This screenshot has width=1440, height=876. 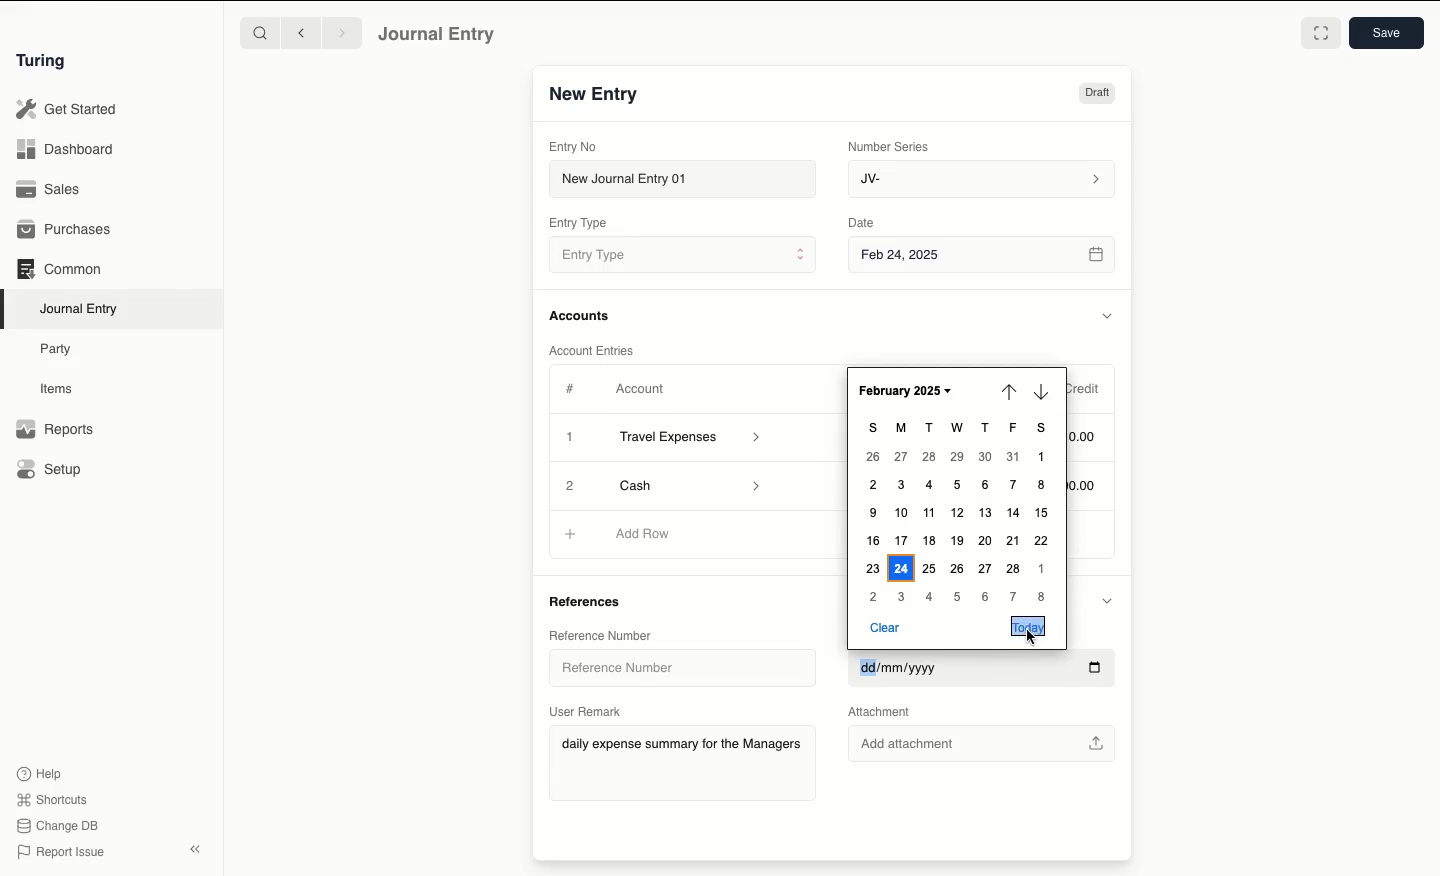 I want to click on Change DB, so click(x=57, y=826).